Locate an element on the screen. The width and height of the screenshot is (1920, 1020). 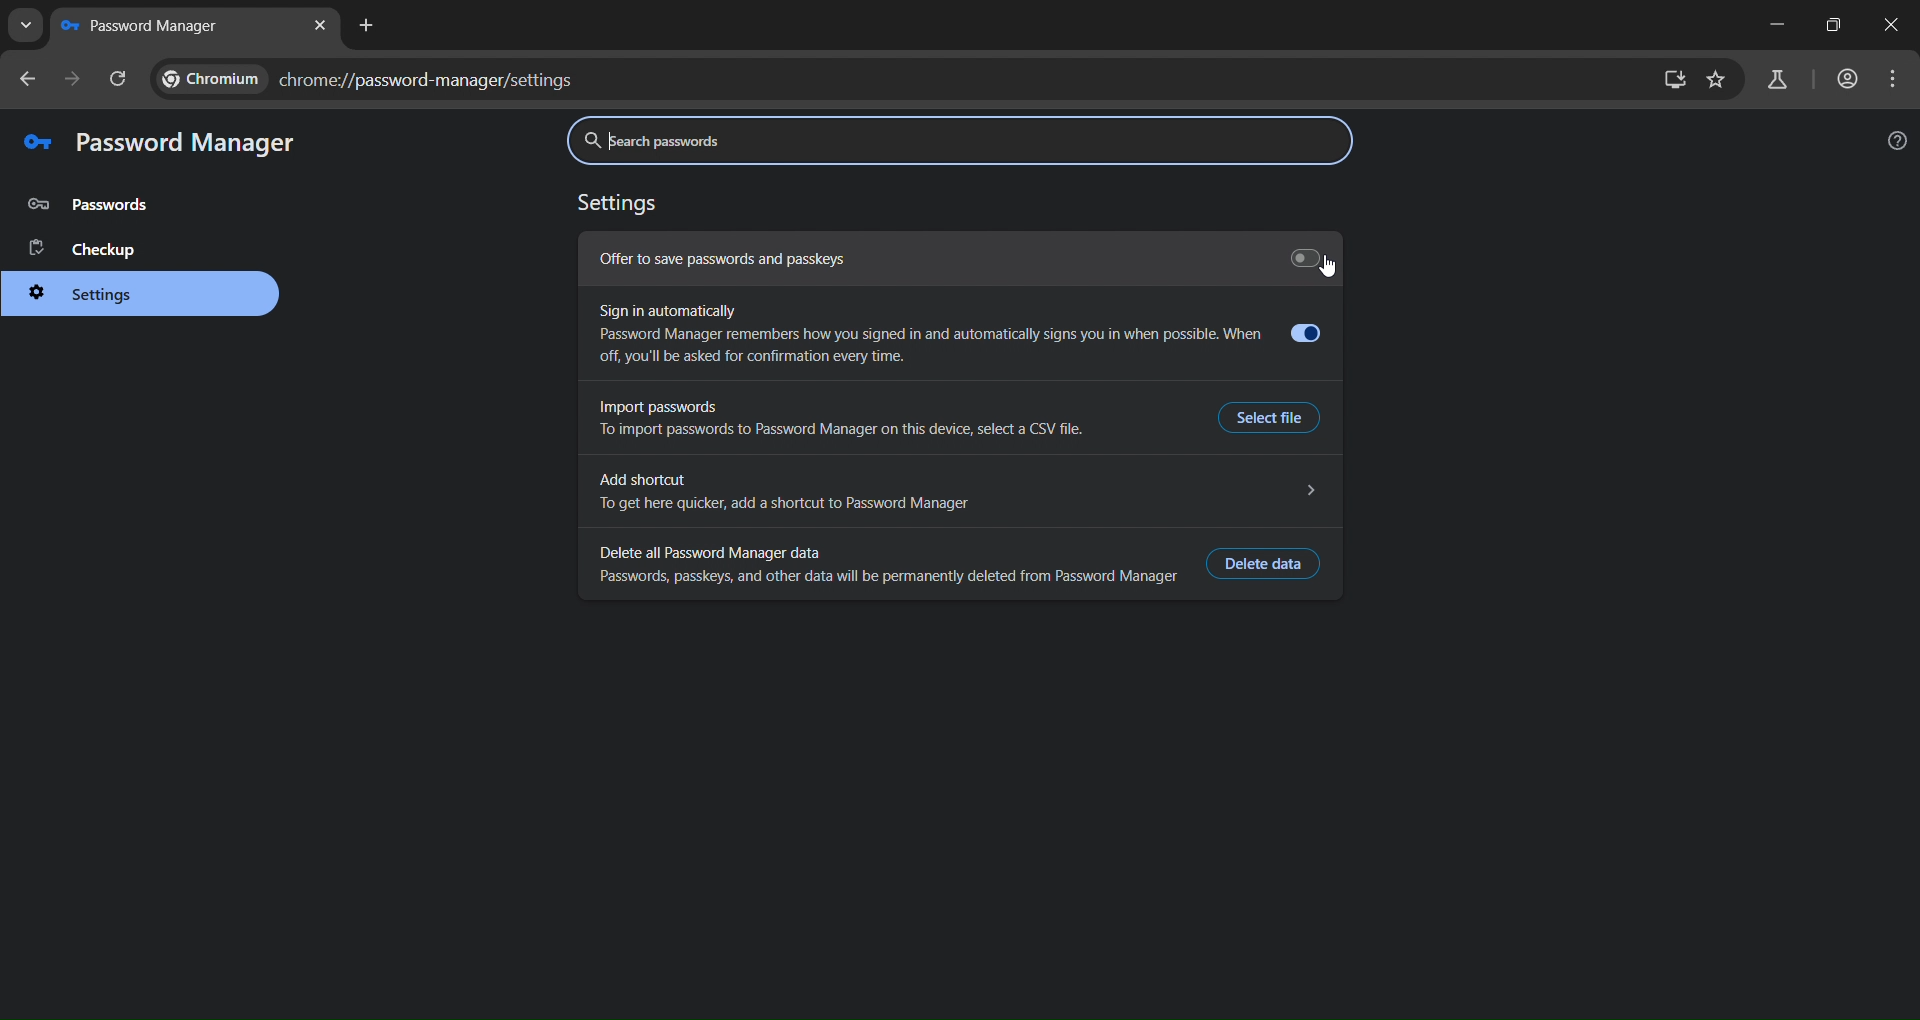
settings is located at coordinates (131, 294).